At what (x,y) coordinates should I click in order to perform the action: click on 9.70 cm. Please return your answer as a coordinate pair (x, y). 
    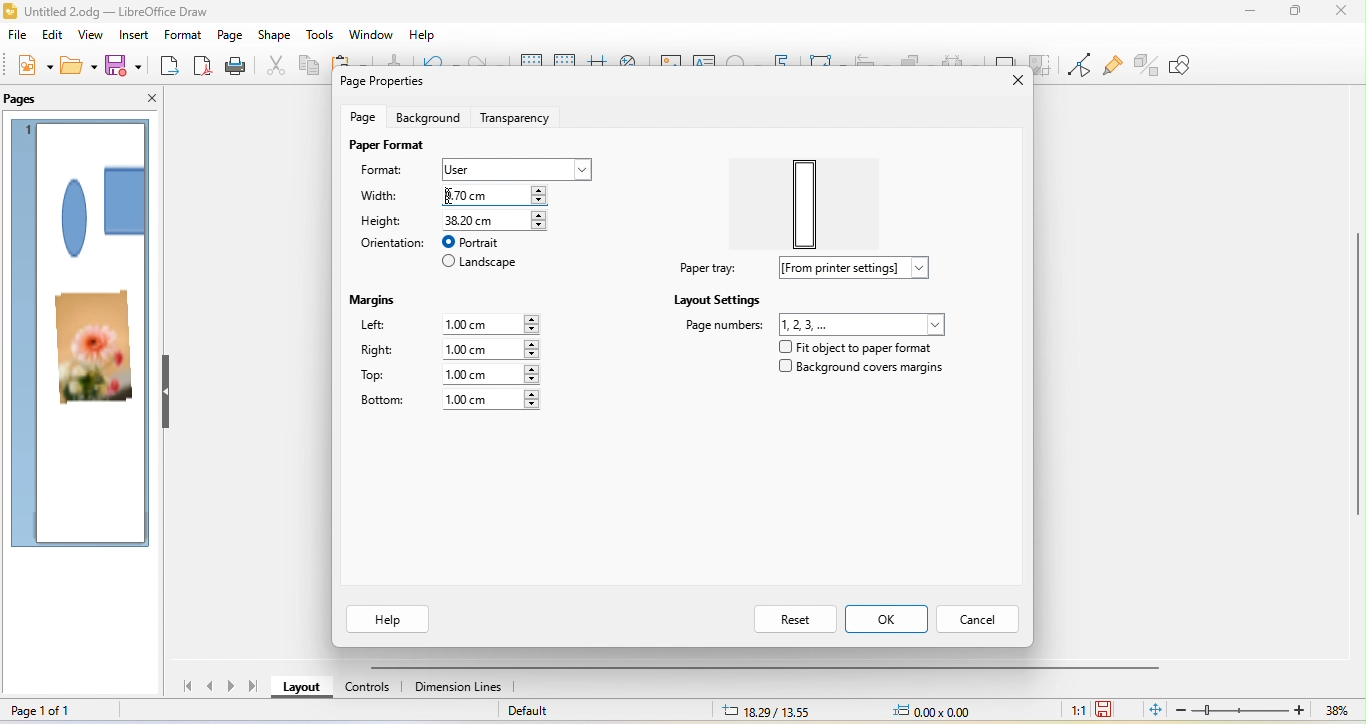
    Looking at the image, I should click on (494, 193).